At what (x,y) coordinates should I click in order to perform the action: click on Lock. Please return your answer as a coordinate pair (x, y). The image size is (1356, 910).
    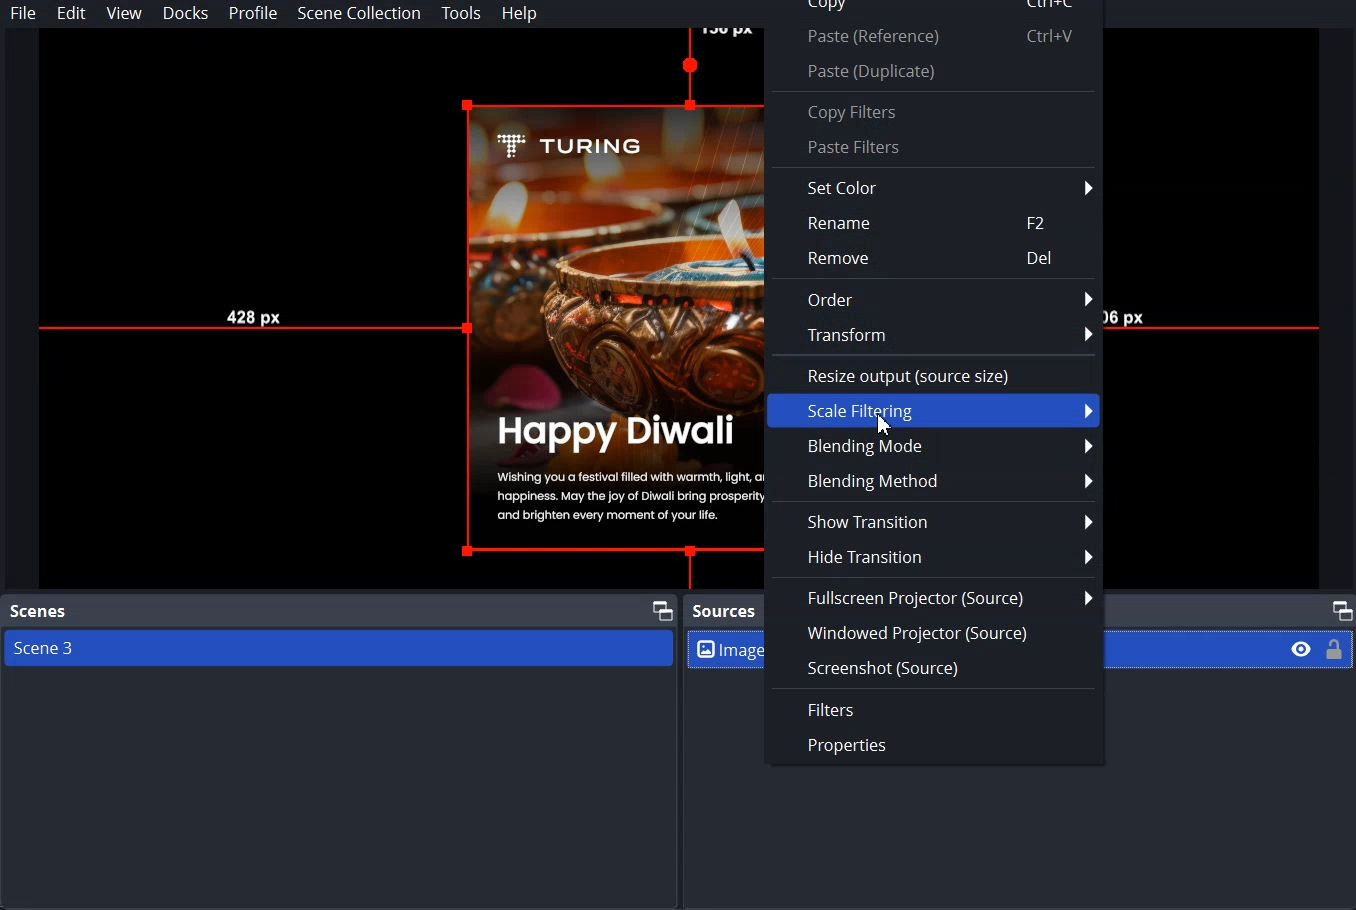
    Looking at the image, I should click on (1335, 648).